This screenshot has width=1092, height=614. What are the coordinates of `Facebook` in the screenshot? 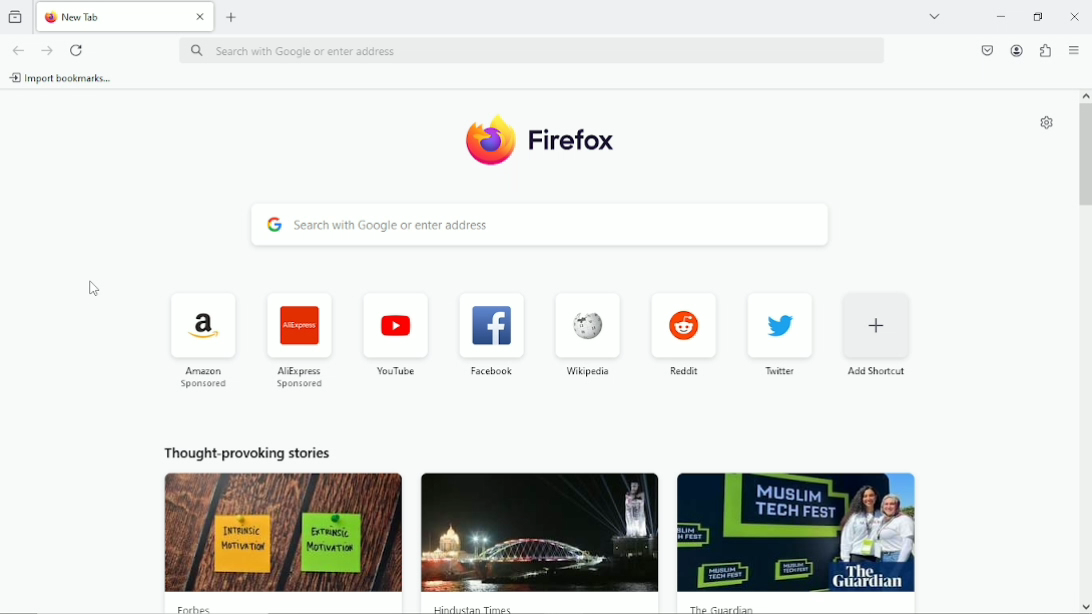 It's located at (490, 332).